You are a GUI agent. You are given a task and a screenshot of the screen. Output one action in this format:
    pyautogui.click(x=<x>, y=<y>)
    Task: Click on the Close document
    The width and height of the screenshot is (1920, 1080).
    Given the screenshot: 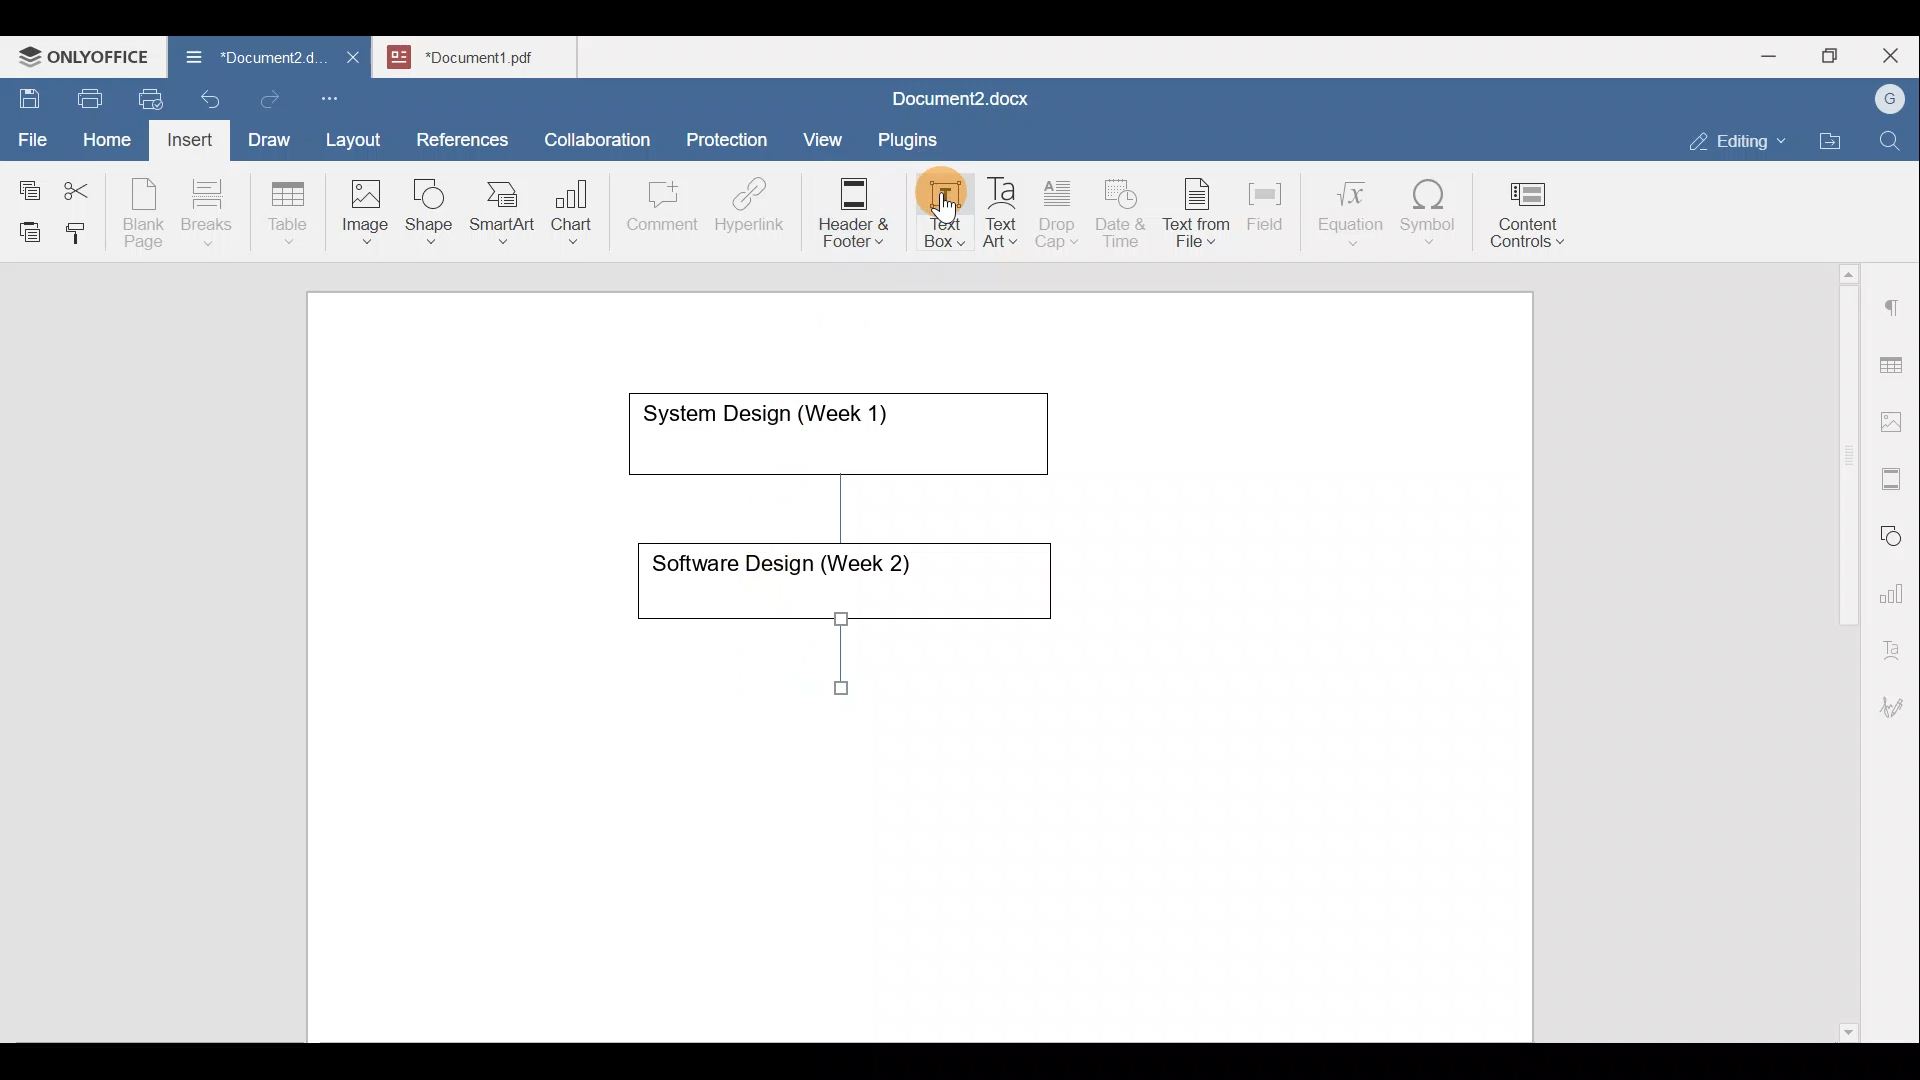 What is the action you would take?
    pyautogui.click(x=354, y=59)
    